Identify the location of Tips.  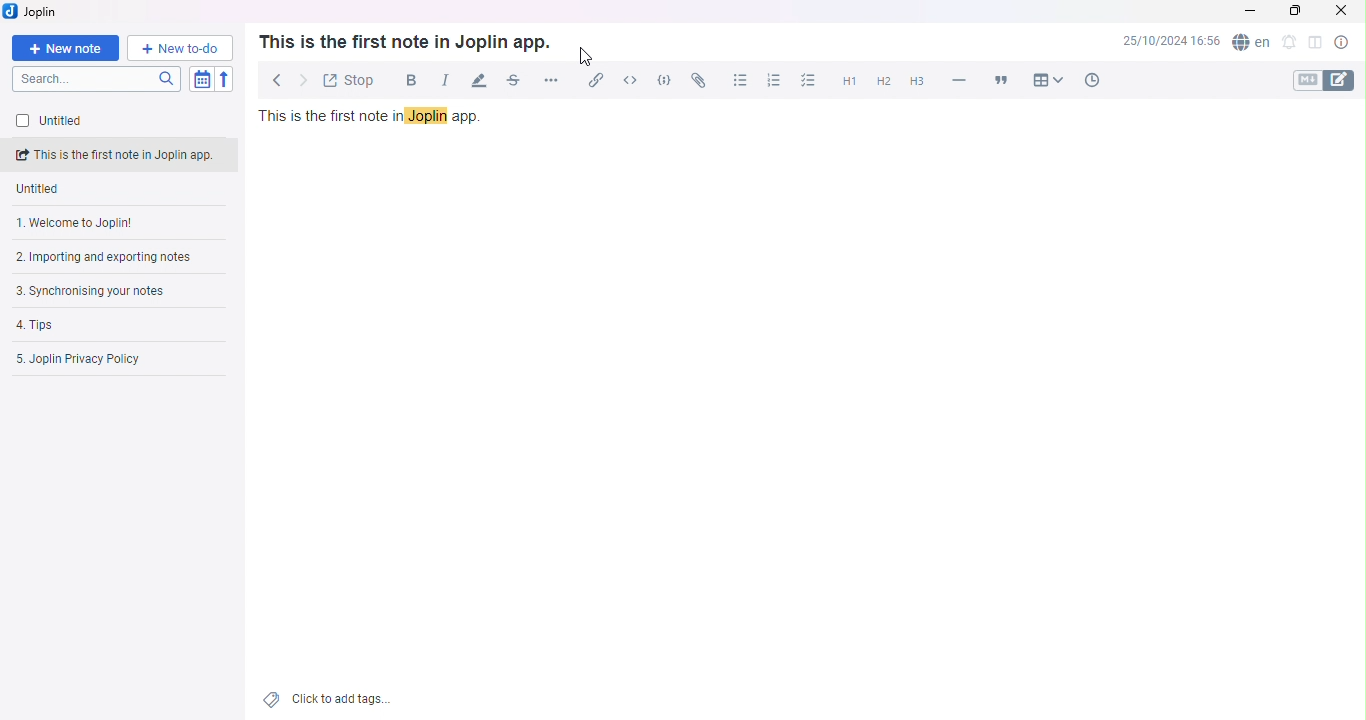
(94, 325).